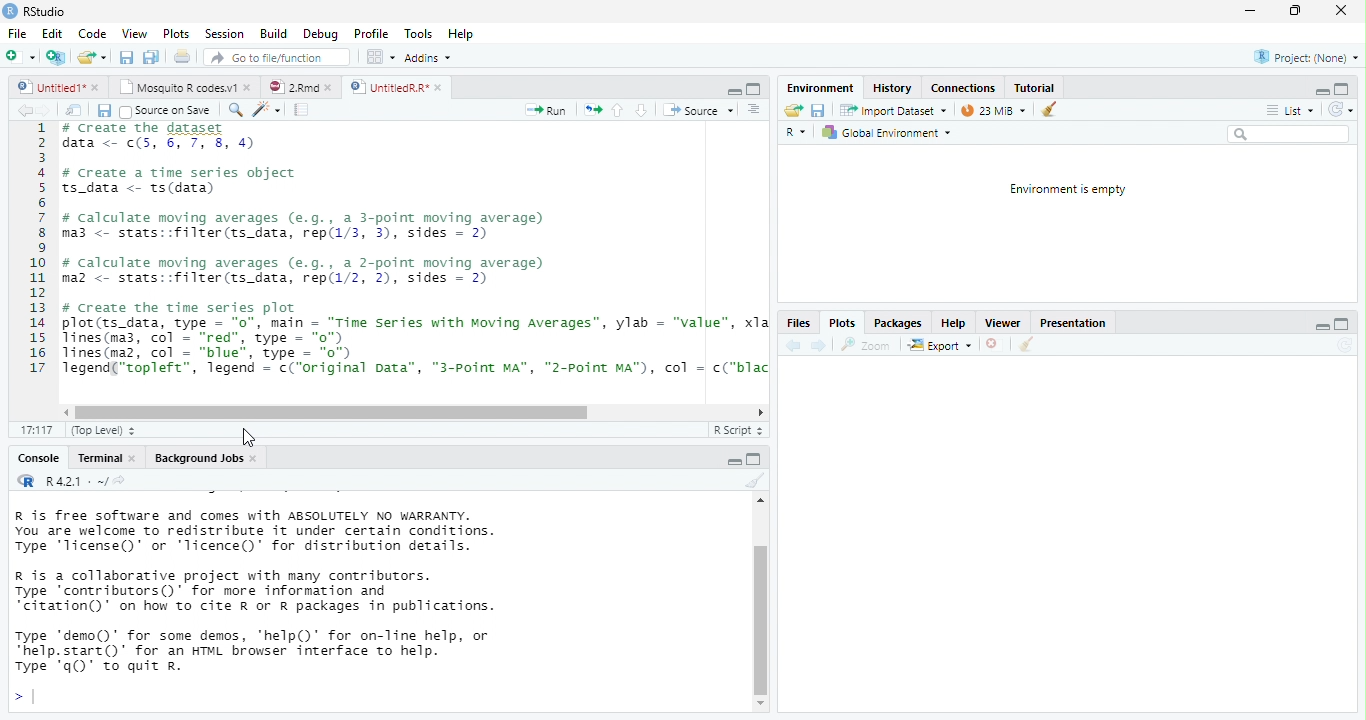 Image resolution: width=1366 pixels, height=720 pixels. Describe the element at coordinates (758, 413) in the screenshot. I see `scrollbar right` at that location.